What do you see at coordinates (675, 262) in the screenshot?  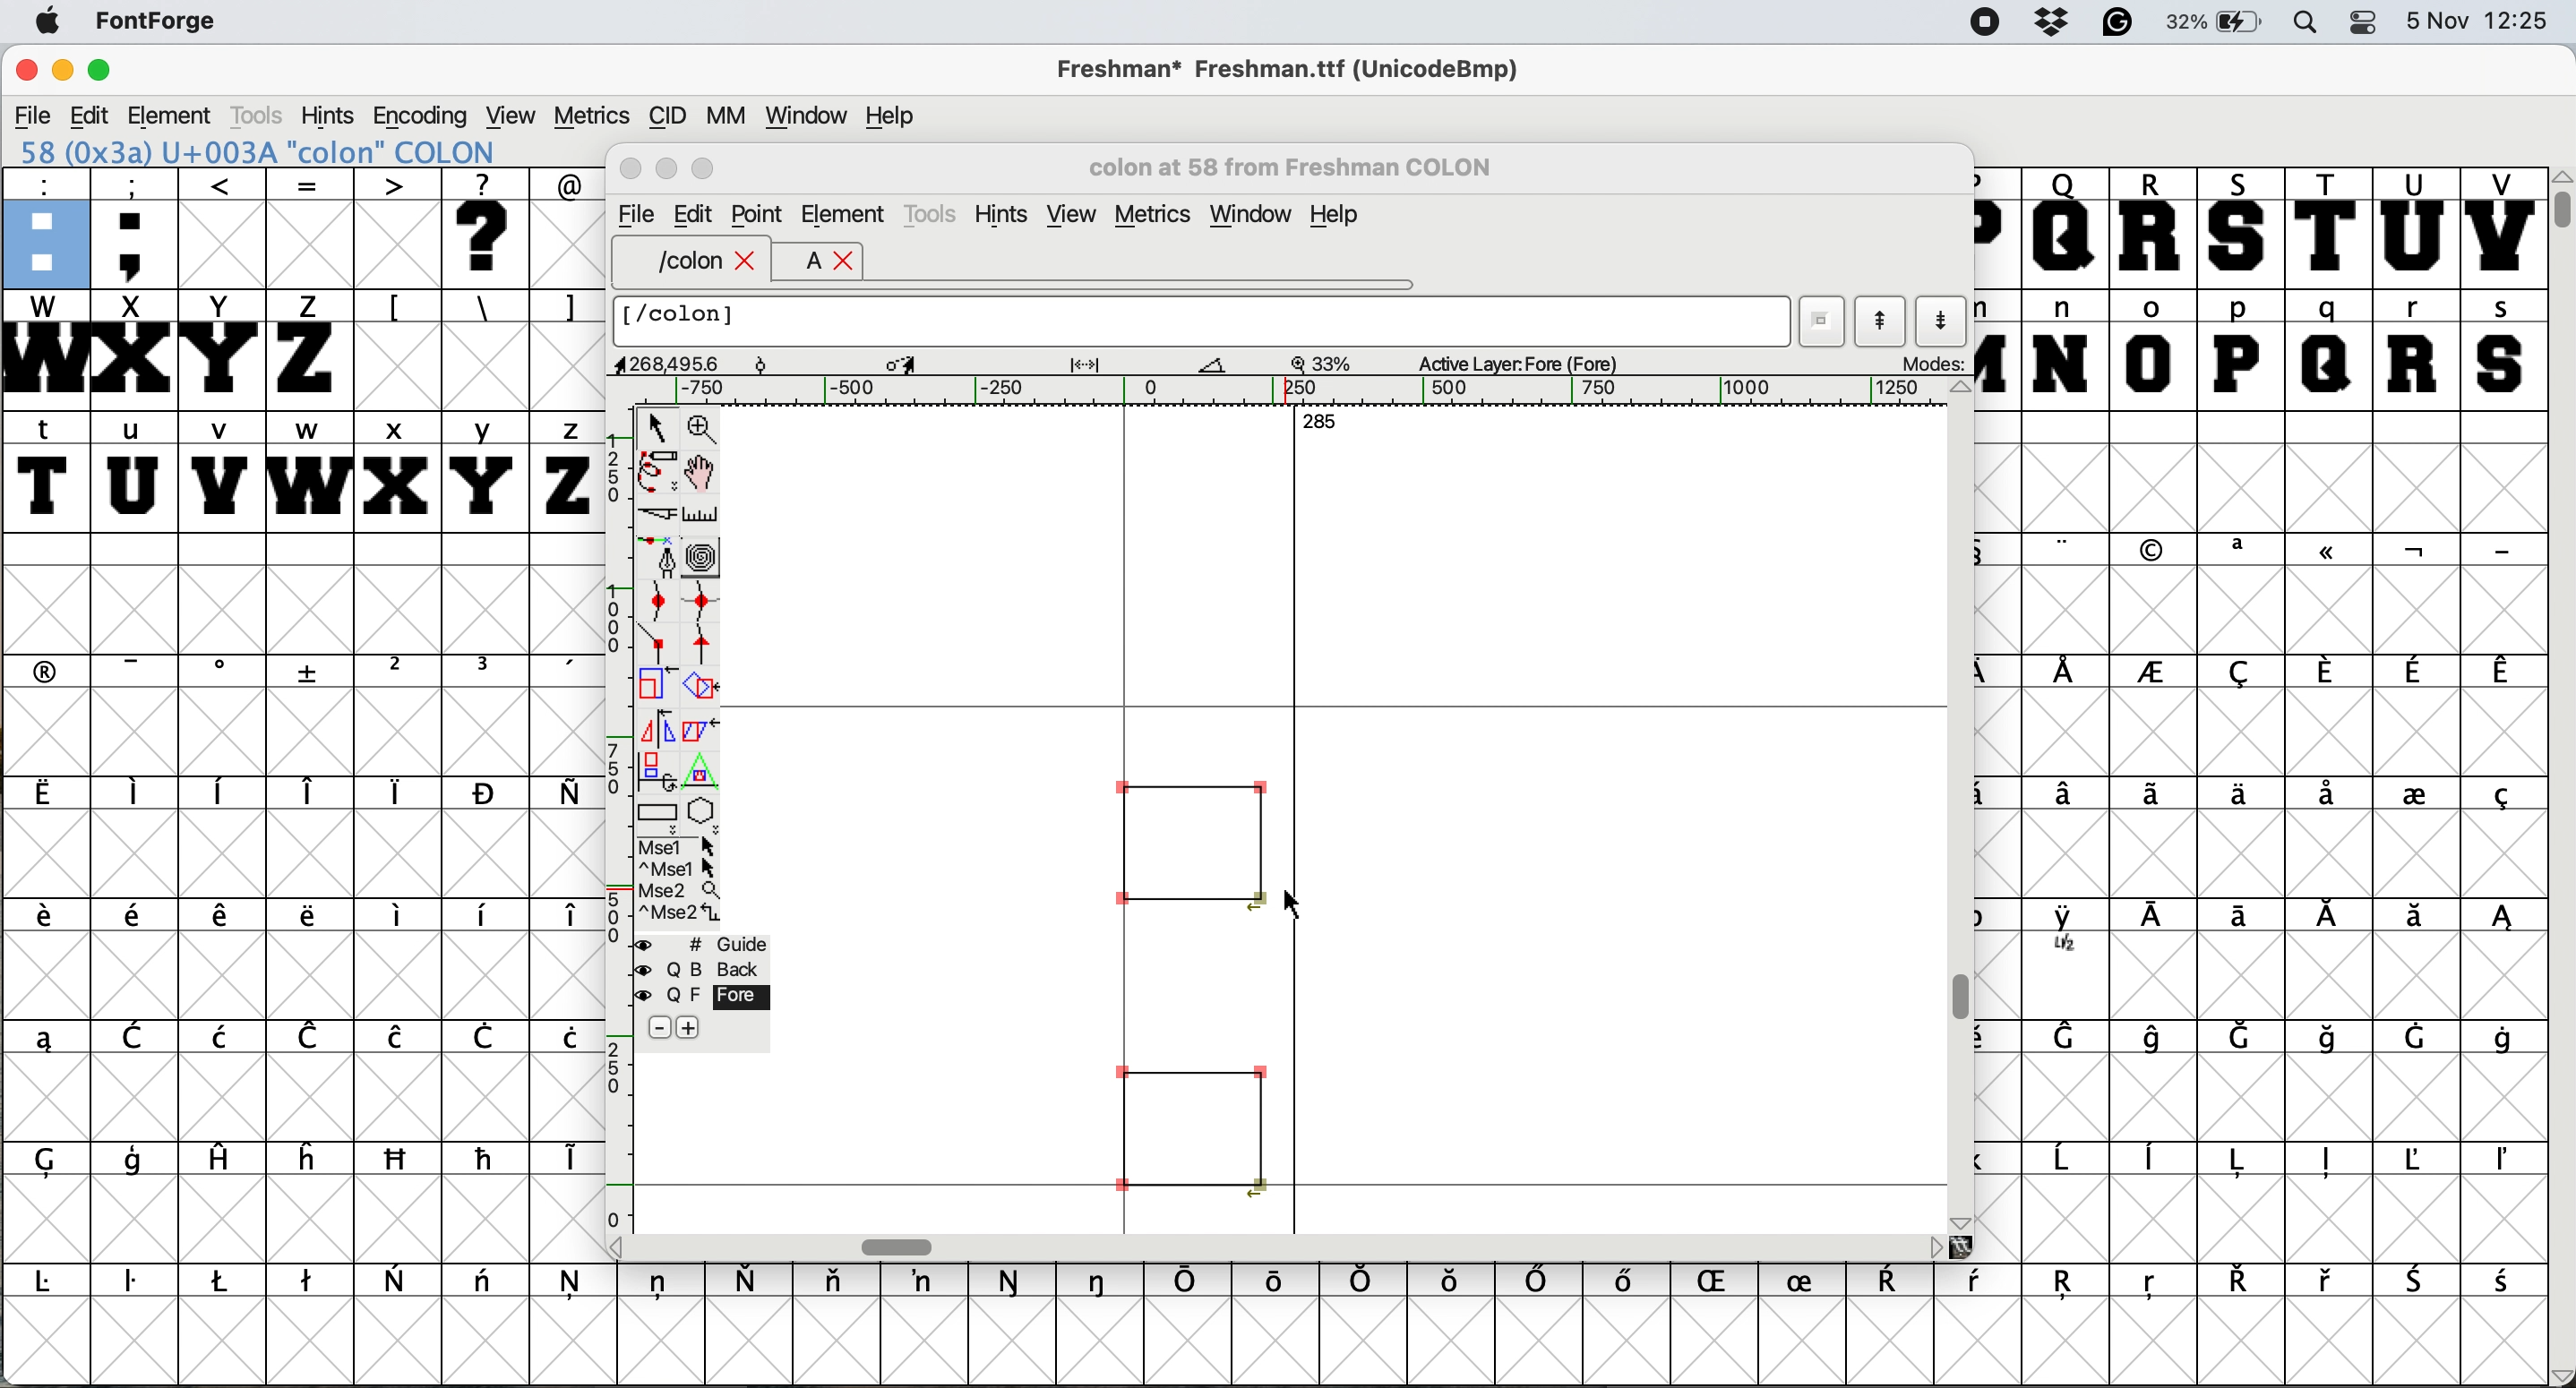 I see `/colon` at bounding box center [675, 262].